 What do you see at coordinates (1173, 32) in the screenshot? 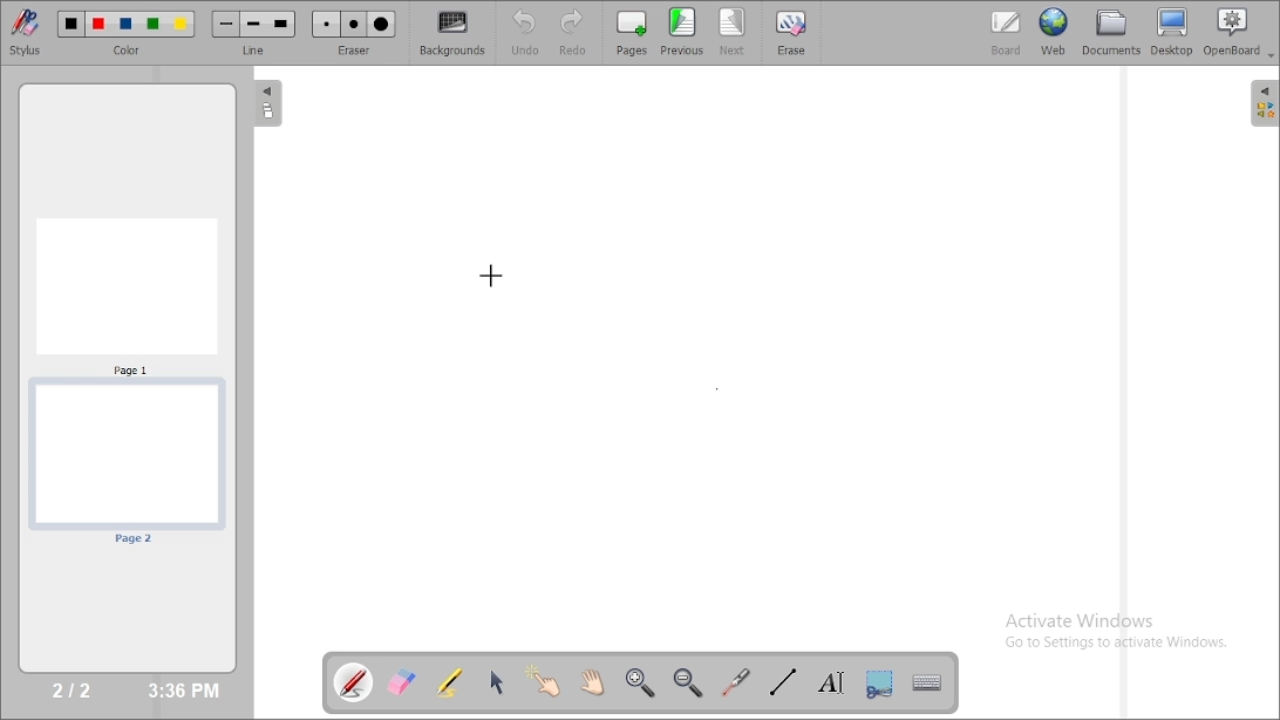
I see `desktop` at bounding box center [1173, 32].